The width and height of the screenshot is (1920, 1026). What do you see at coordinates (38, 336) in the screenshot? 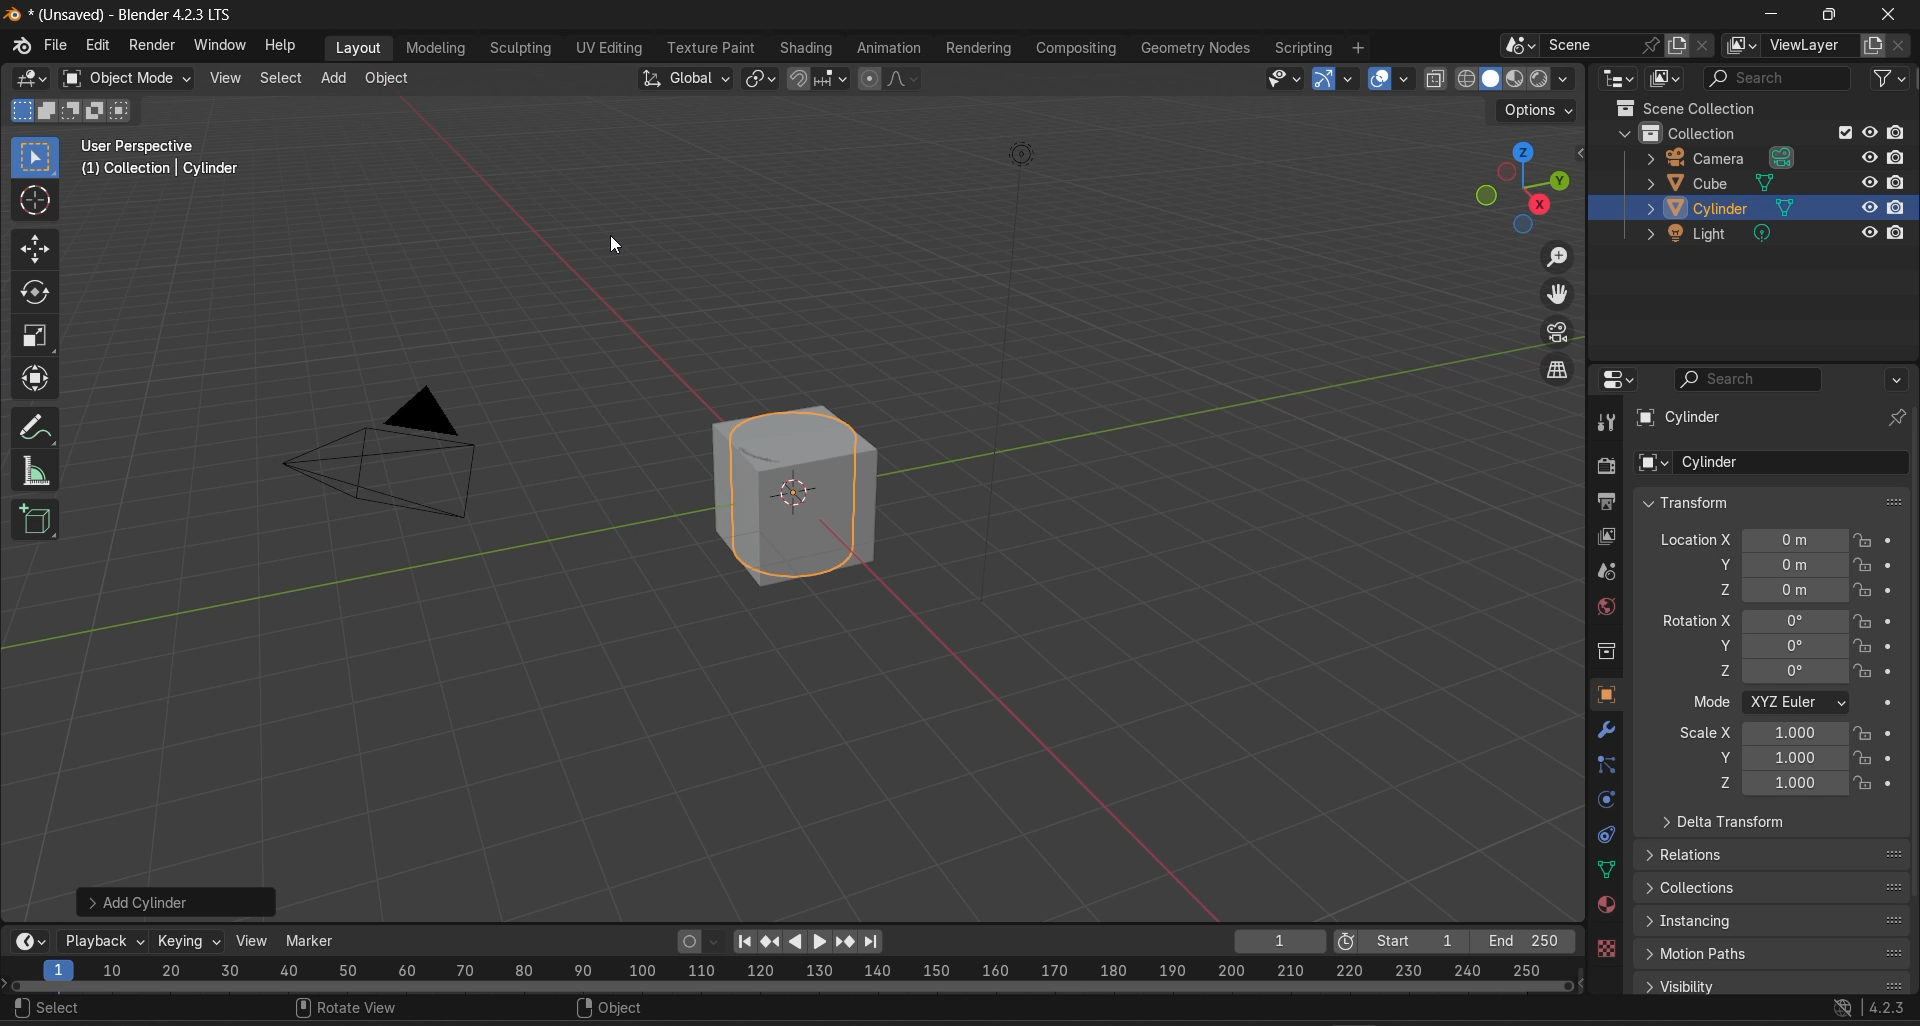
I see `scale` at bounding box center [38, 336].